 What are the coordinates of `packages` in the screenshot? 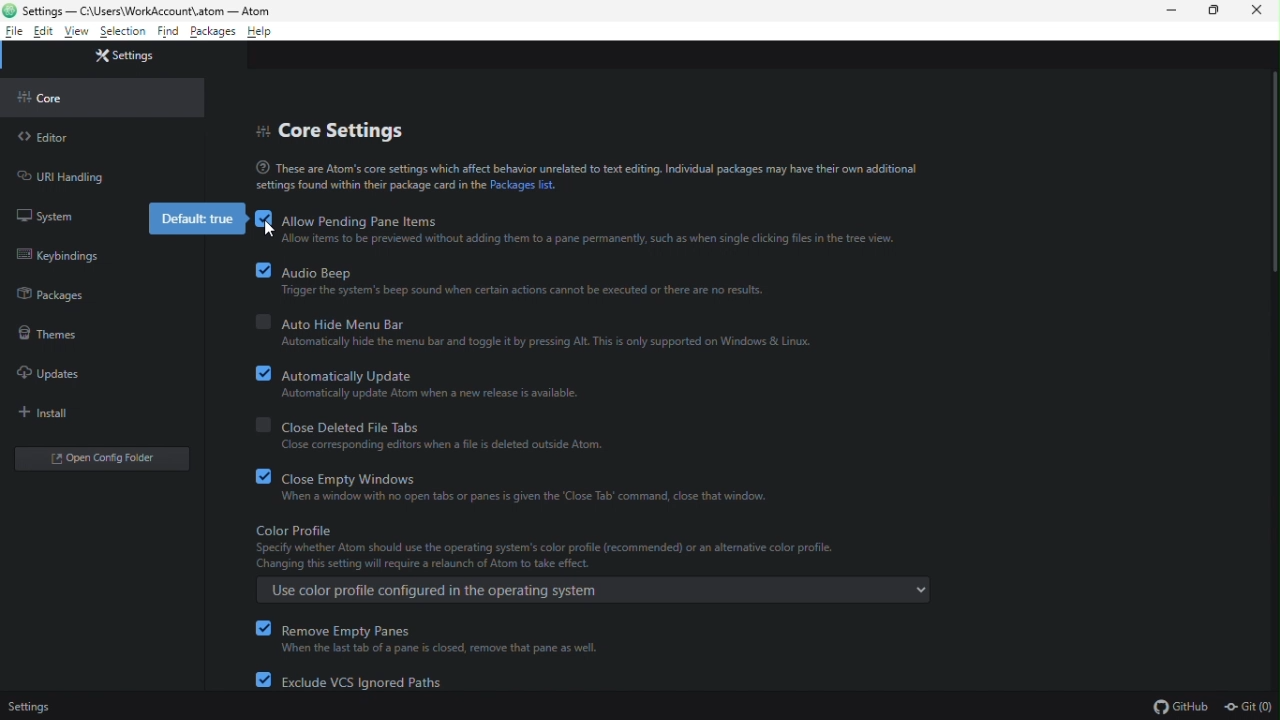 It's located at (52, 294).